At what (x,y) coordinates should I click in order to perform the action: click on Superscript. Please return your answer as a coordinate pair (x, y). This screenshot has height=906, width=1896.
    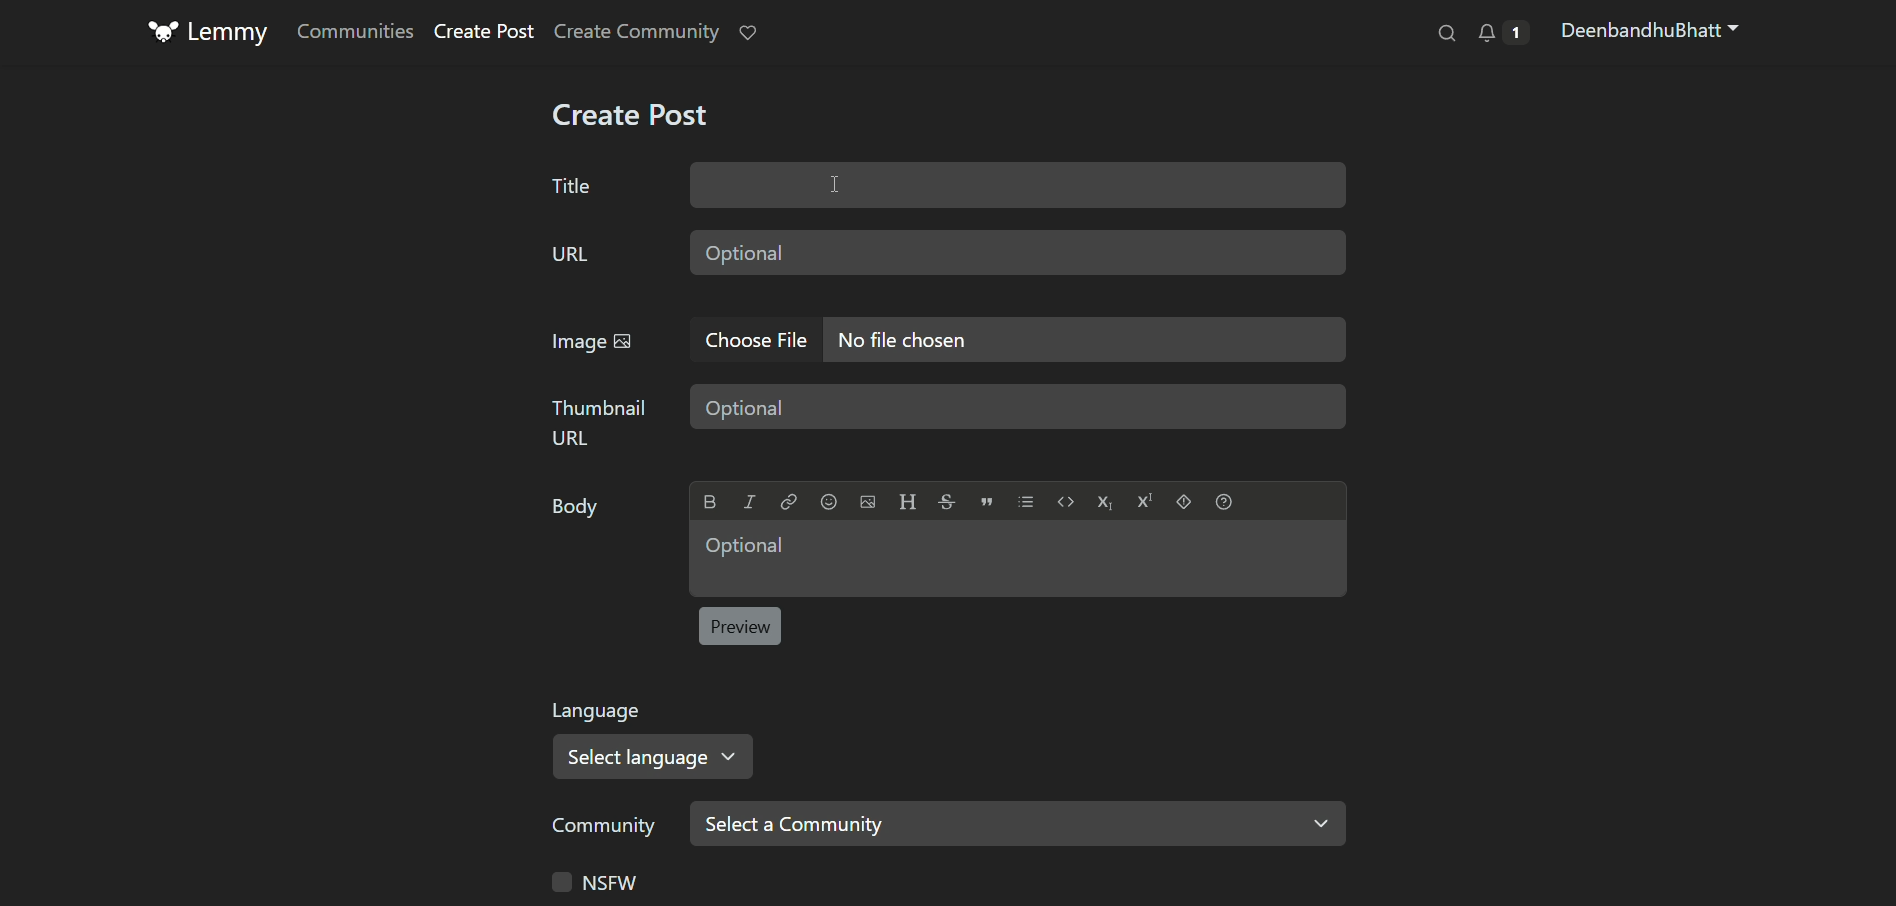
    Looking at the image, I should click on (1144, 501).